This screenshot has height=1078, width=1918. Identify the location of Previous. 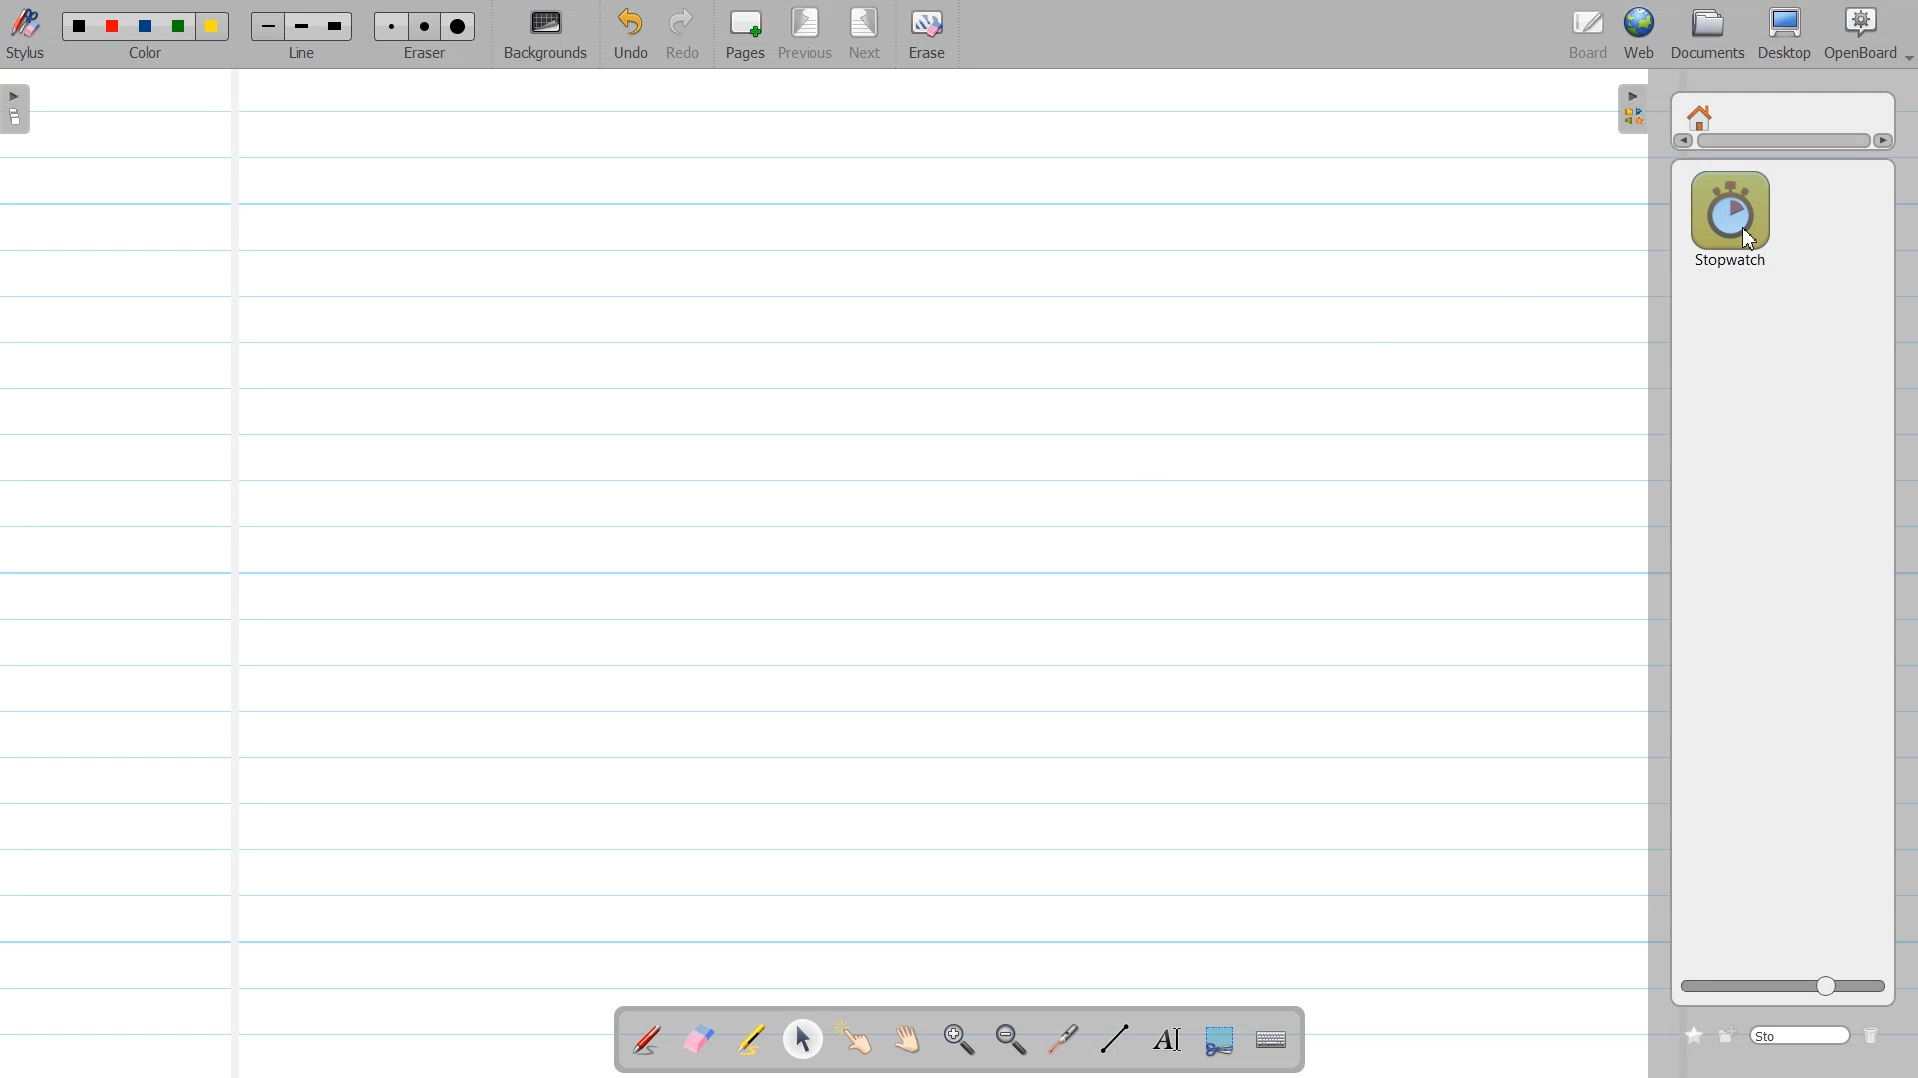
(810, 35).